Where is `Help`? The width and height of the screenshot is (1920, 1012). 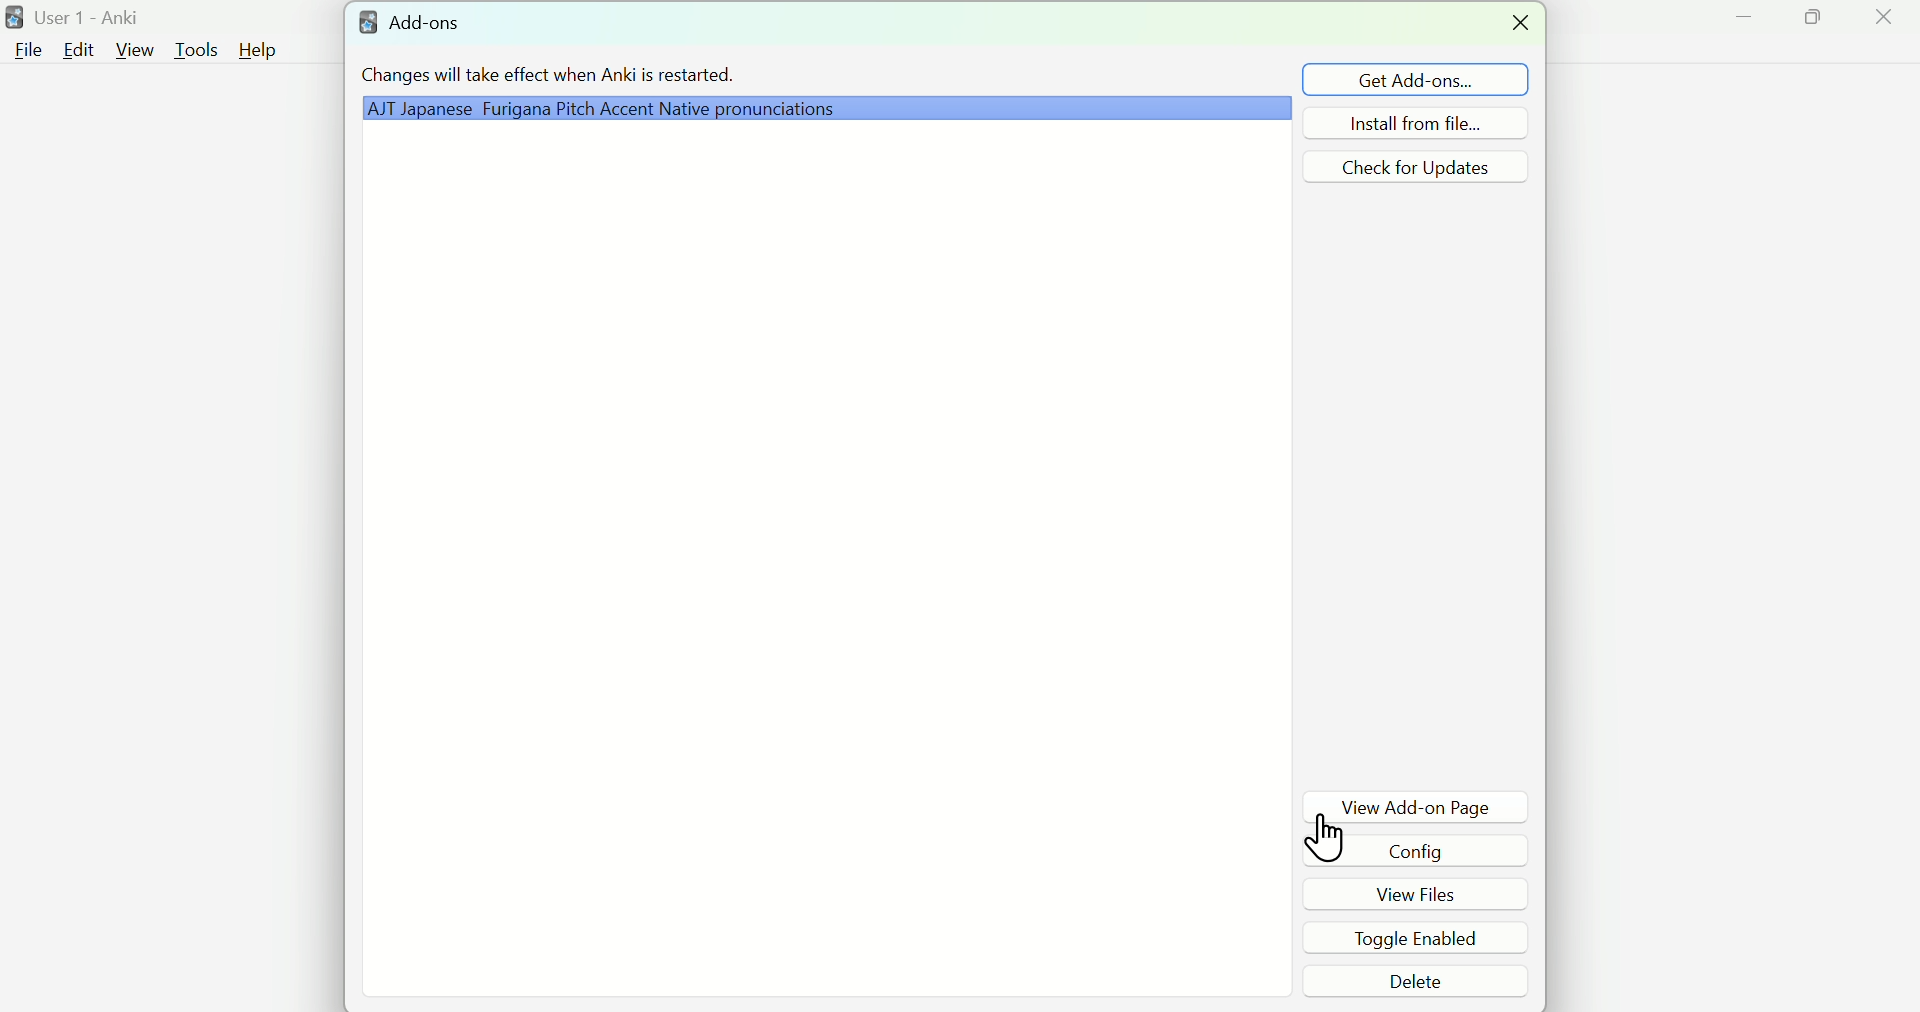
Help is located at coordinates (263, 51).